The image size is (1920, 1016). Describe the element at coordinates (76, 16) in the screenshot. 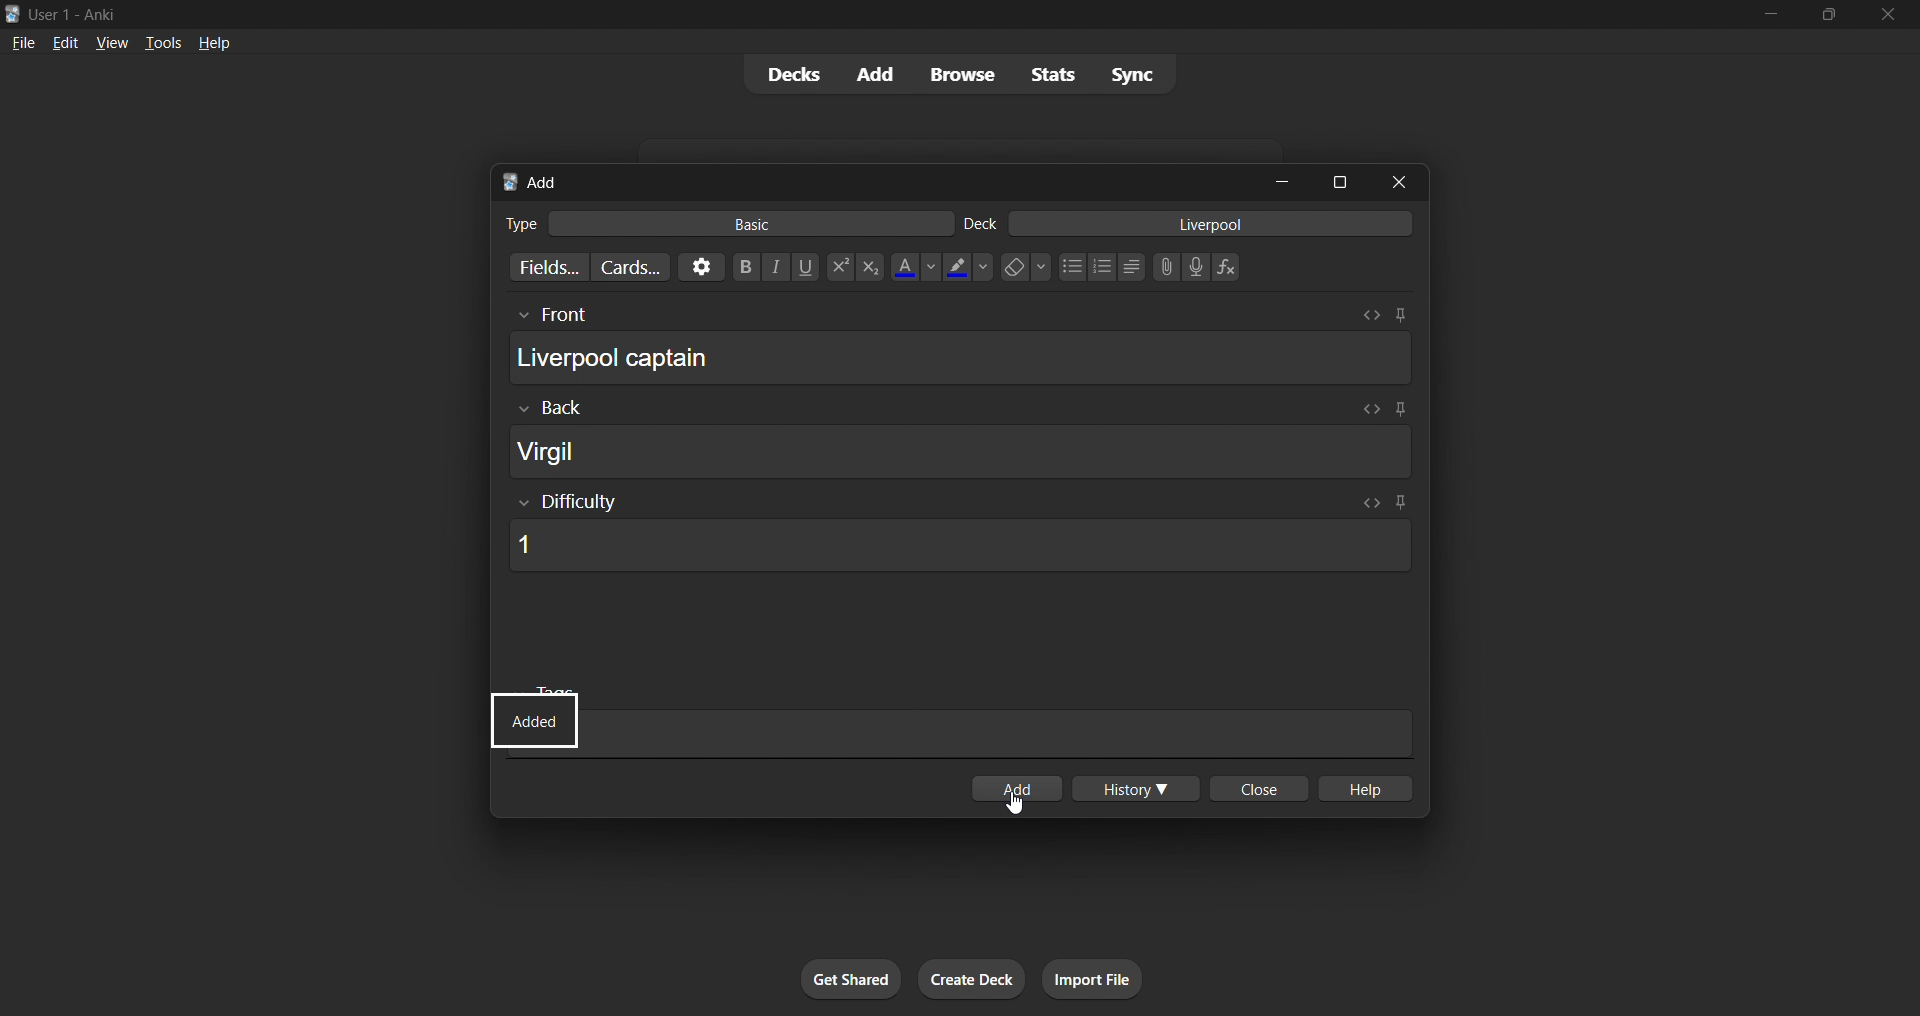

I see `Text` at that location.